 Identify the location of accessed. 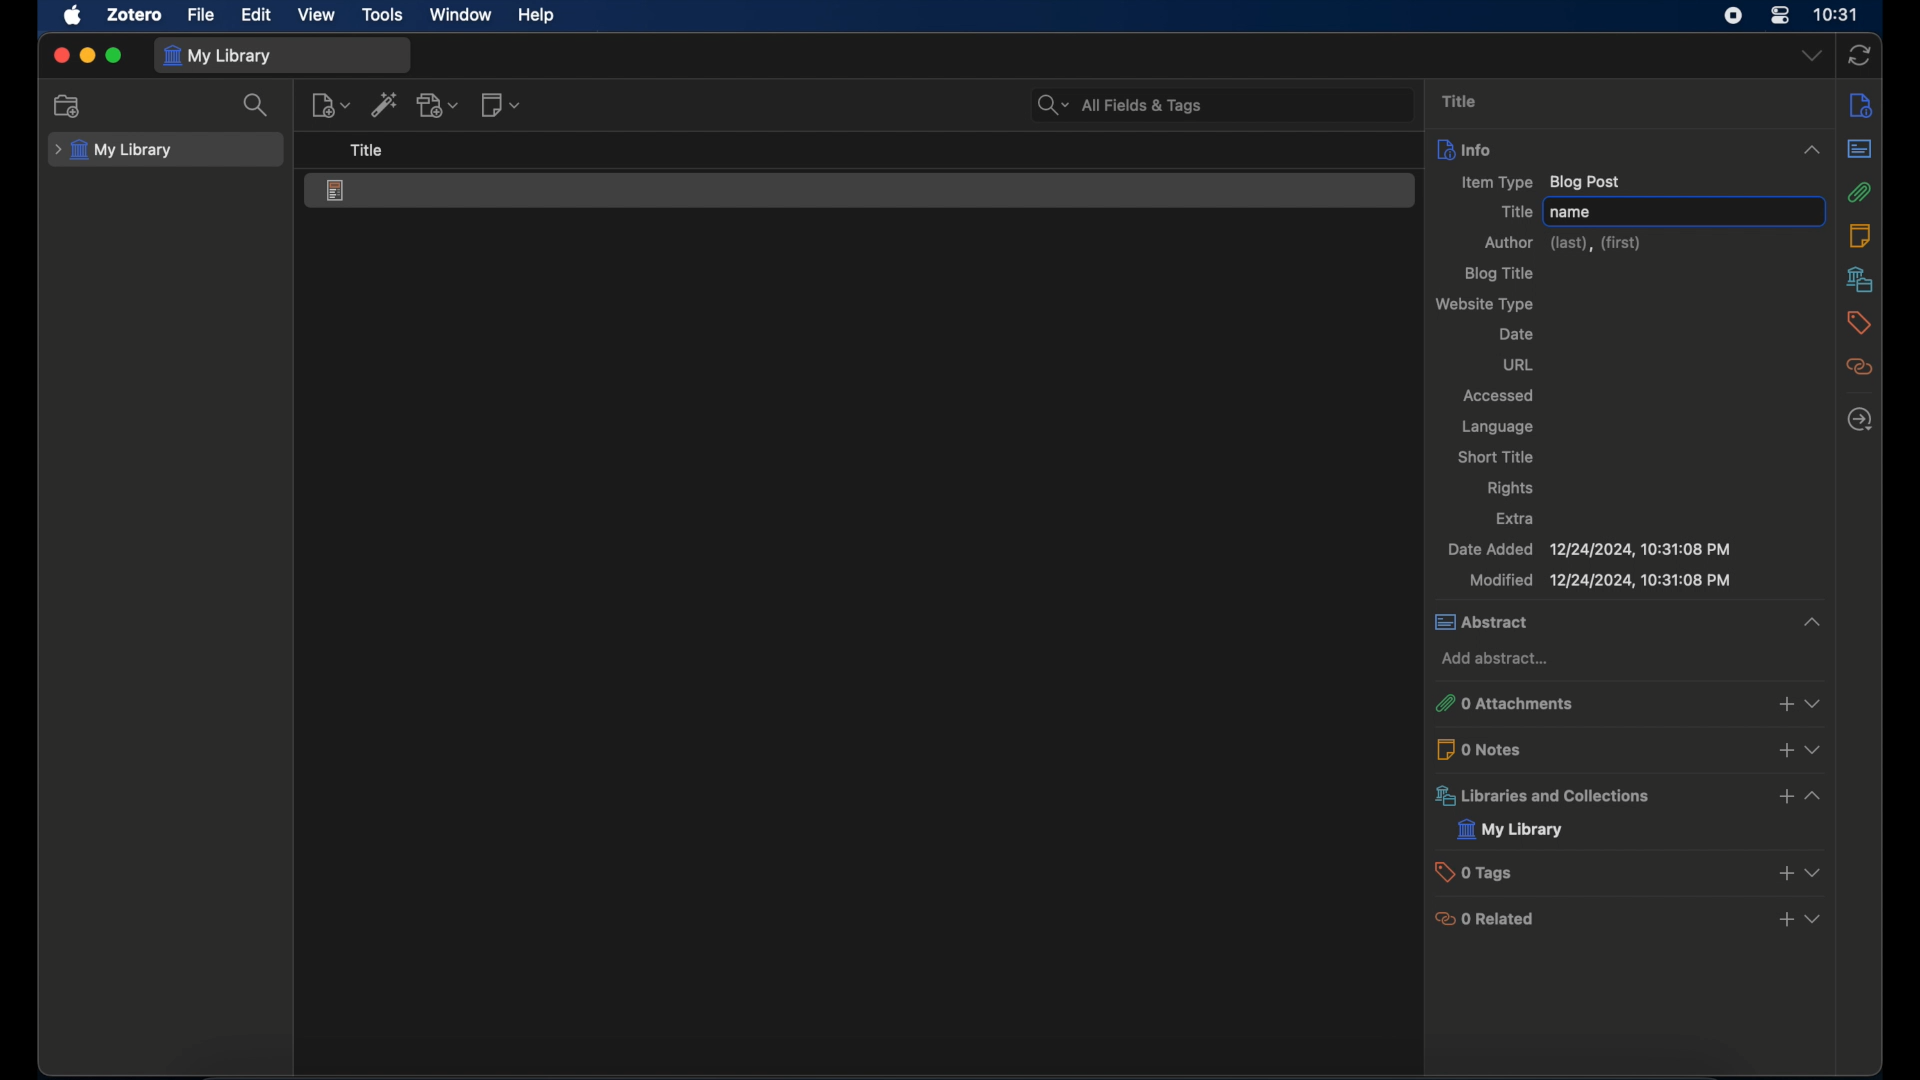
(1500, 396).